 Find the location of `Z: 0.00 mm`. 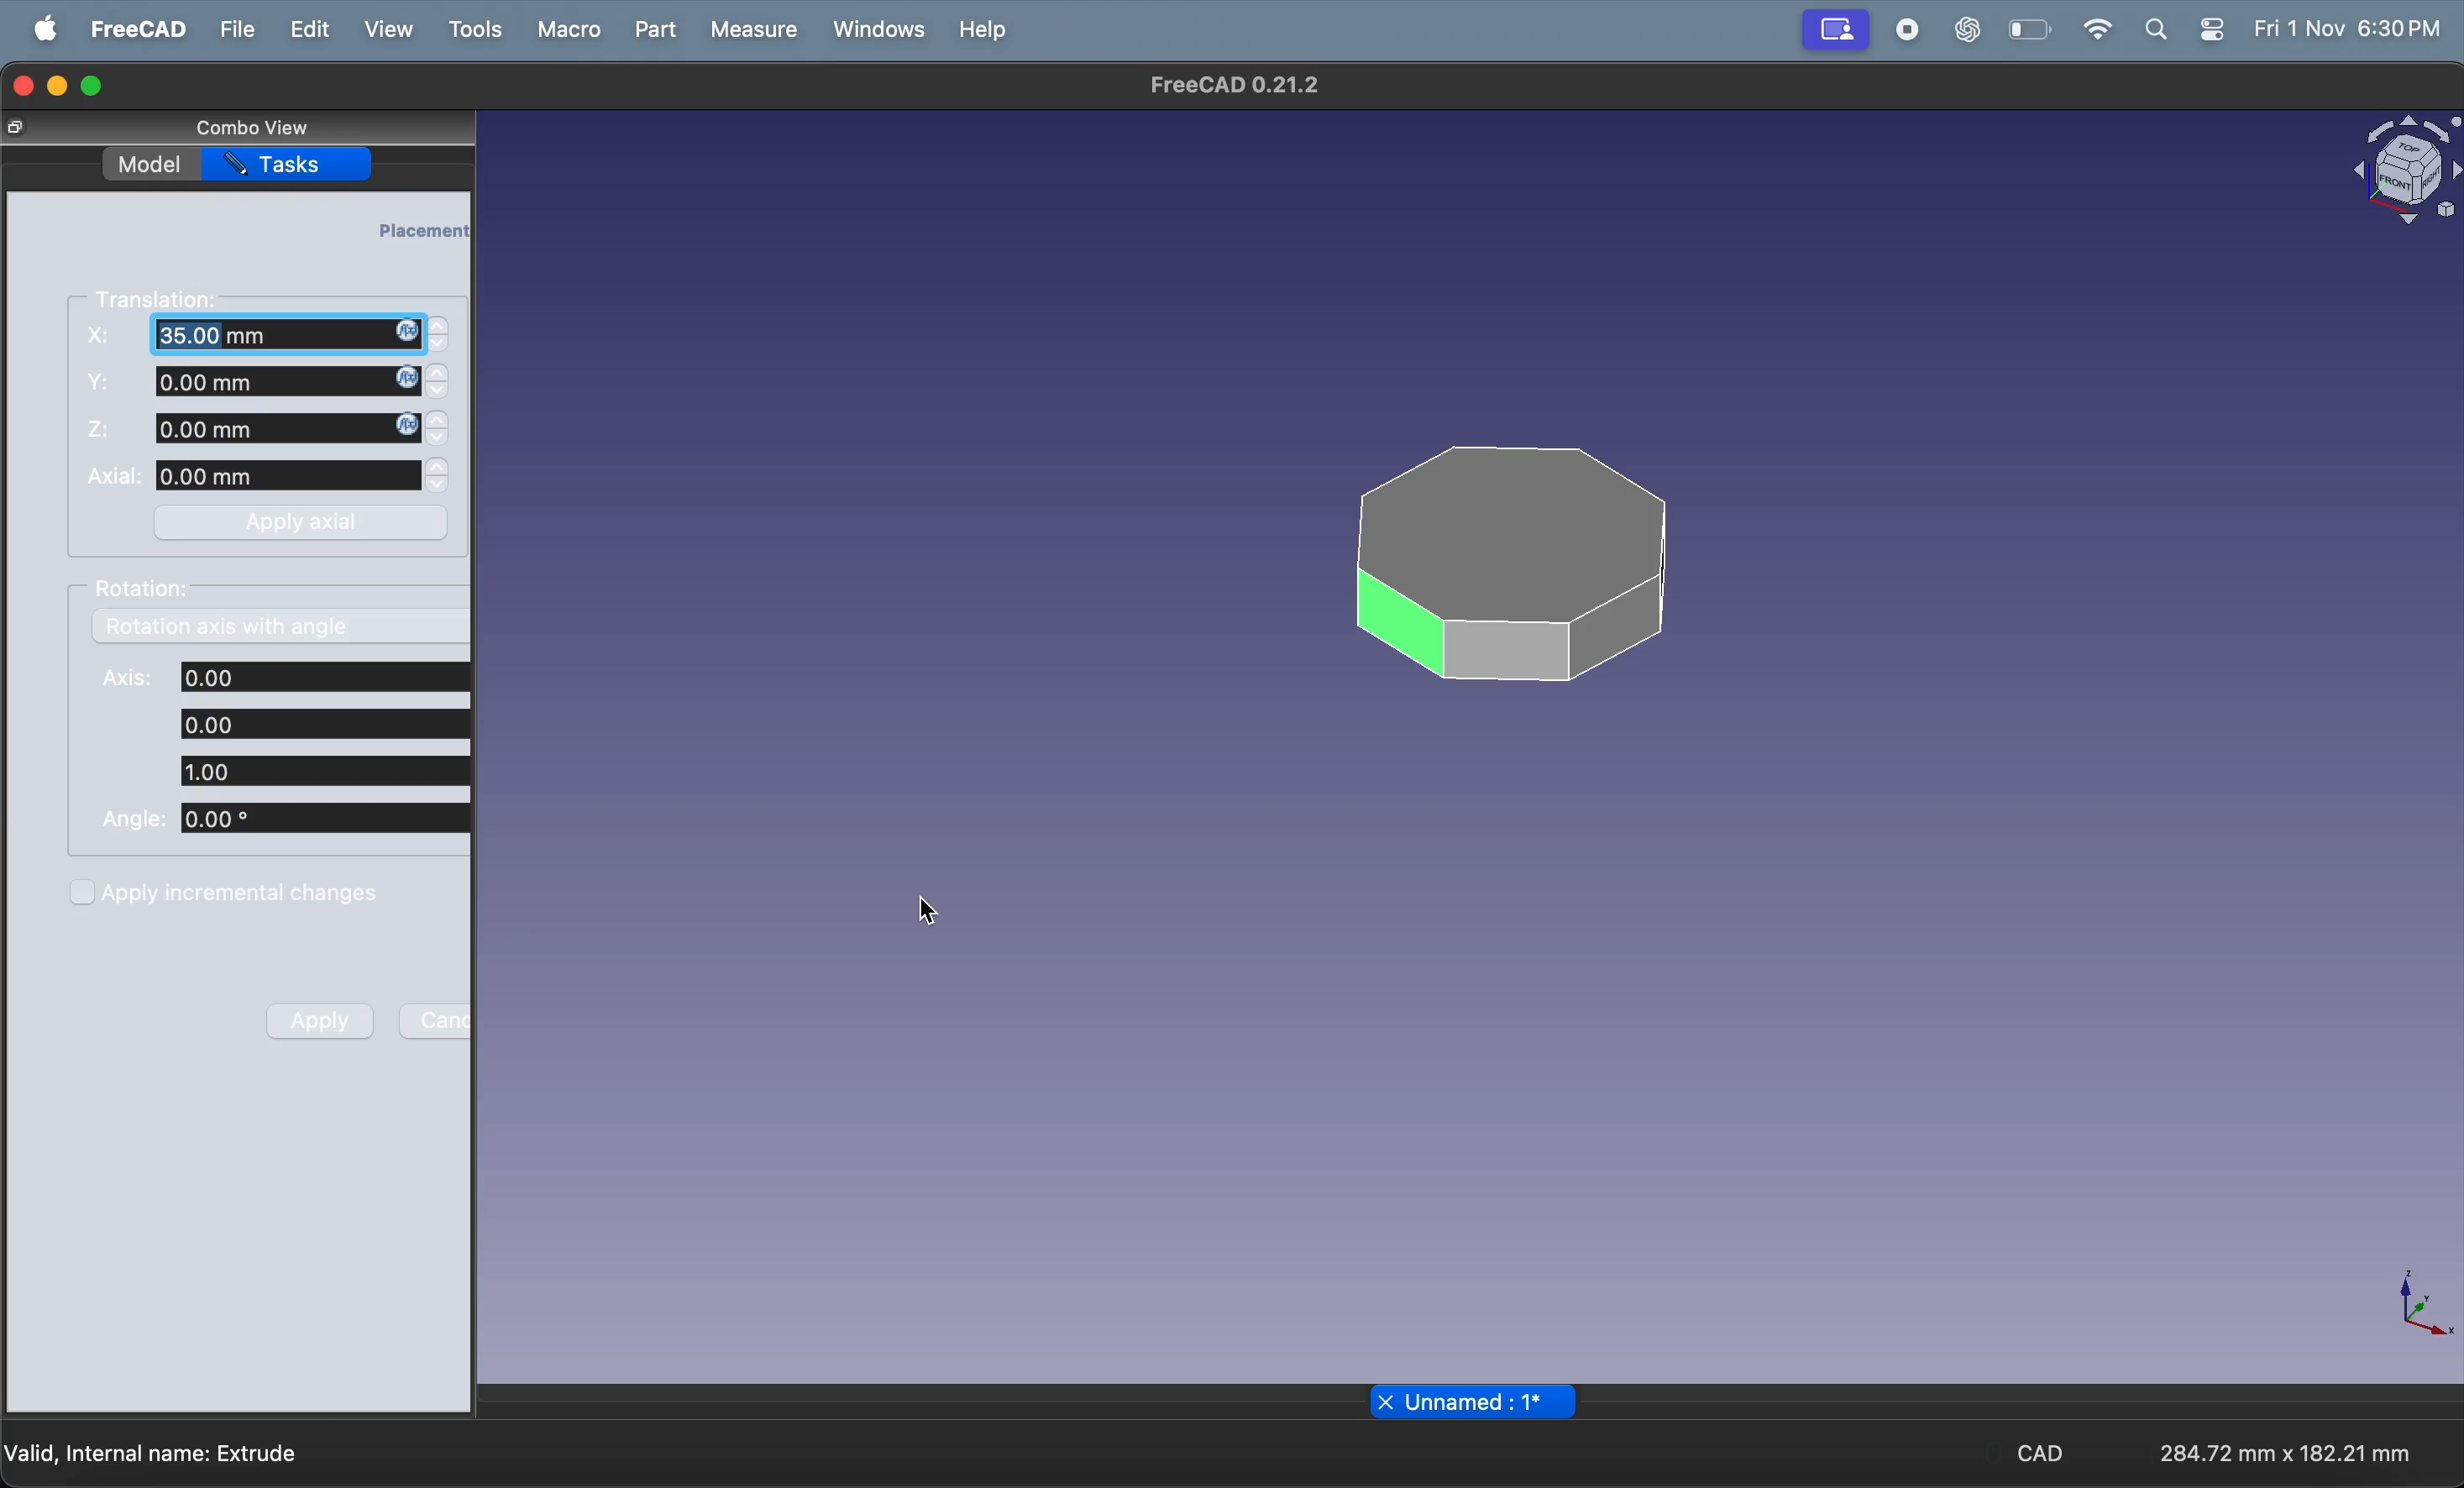

Z: 0.00 mm is located at coordinates (253, 430).